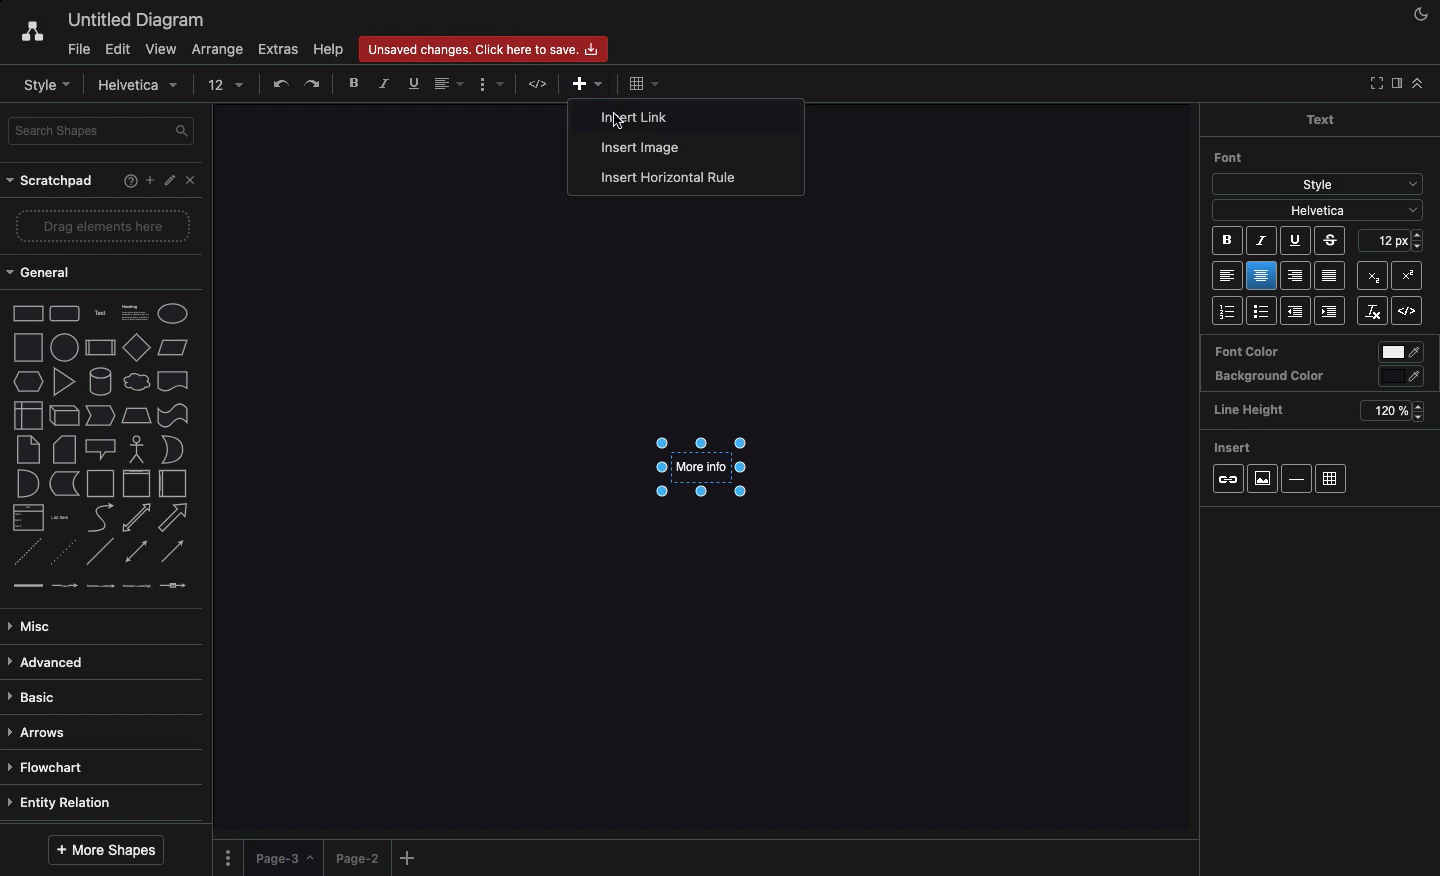 The width and height of the screenshot is (1440, 876). Describe the element at coordinates (64, 347) in the screenshot. I see `circle` at that location.